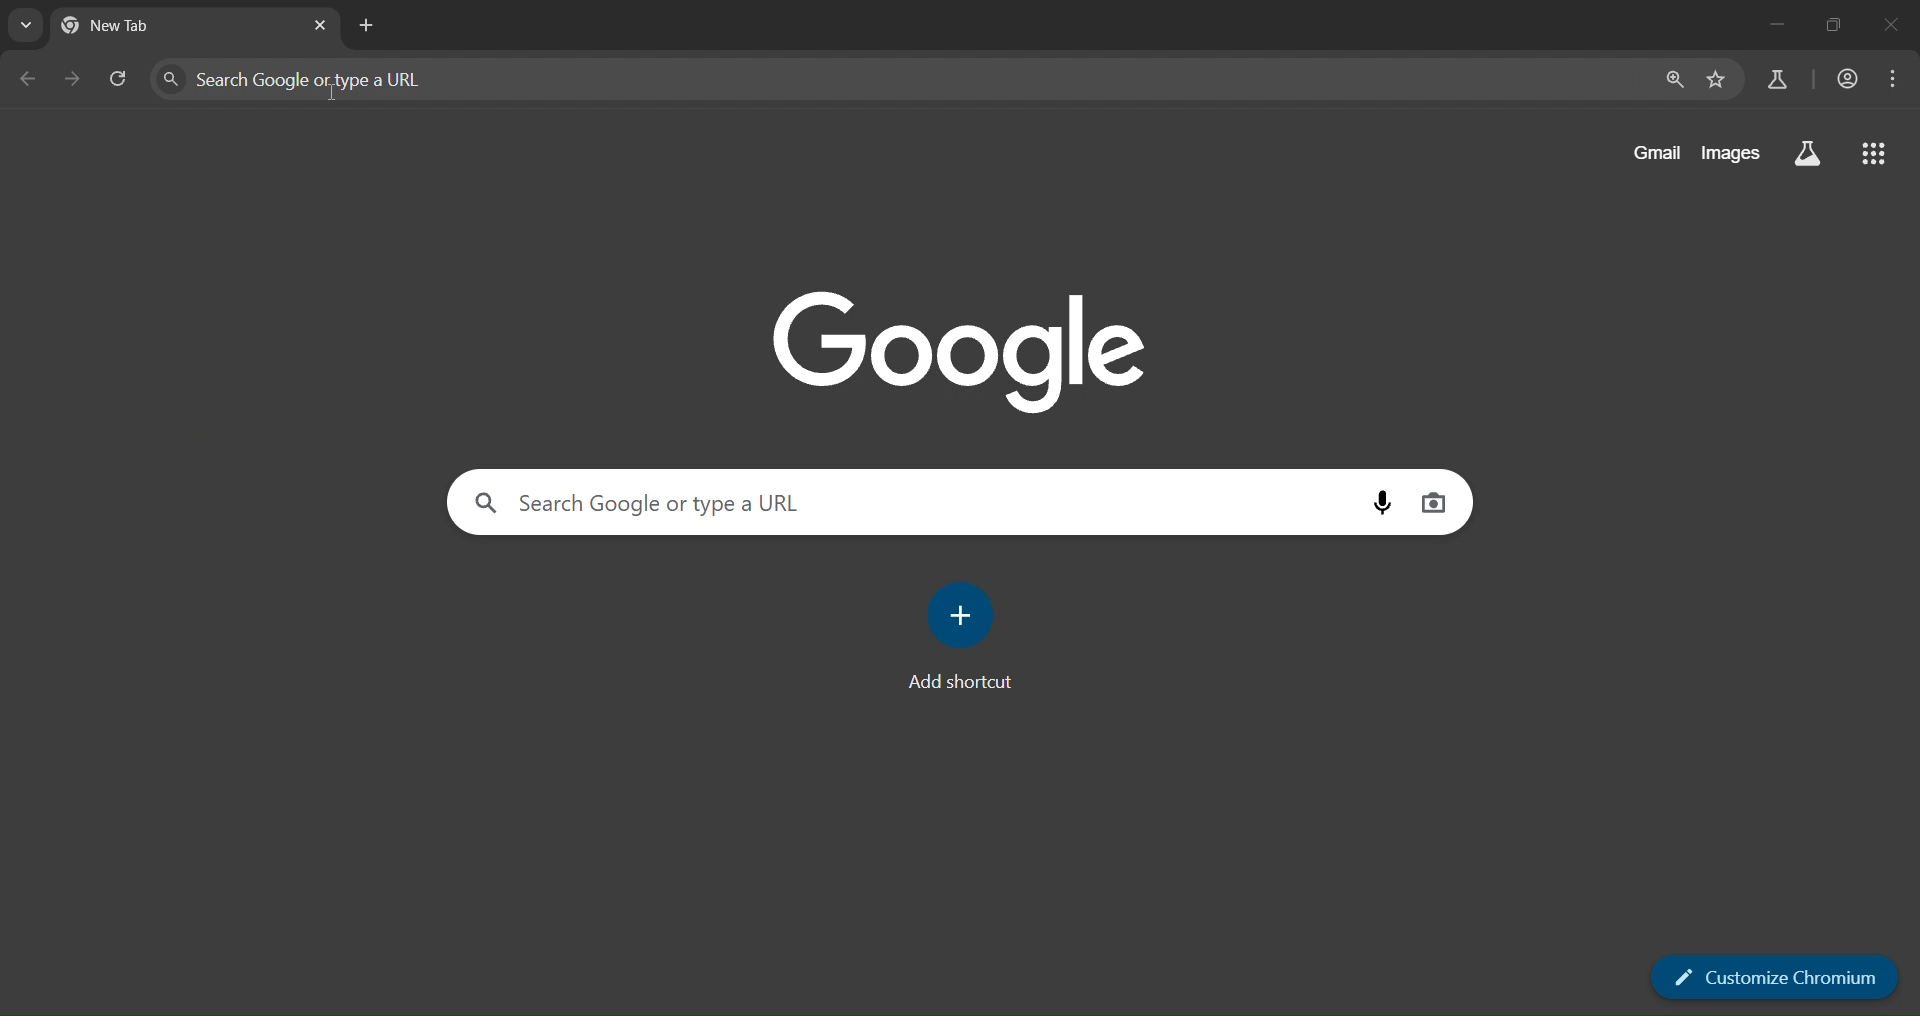 Image resolution: width=1920 pixels, height=1016 pixels. What do you see at coordinates (965, 347) in the screenshot?
I see `image` at bounding box center [965, 347].